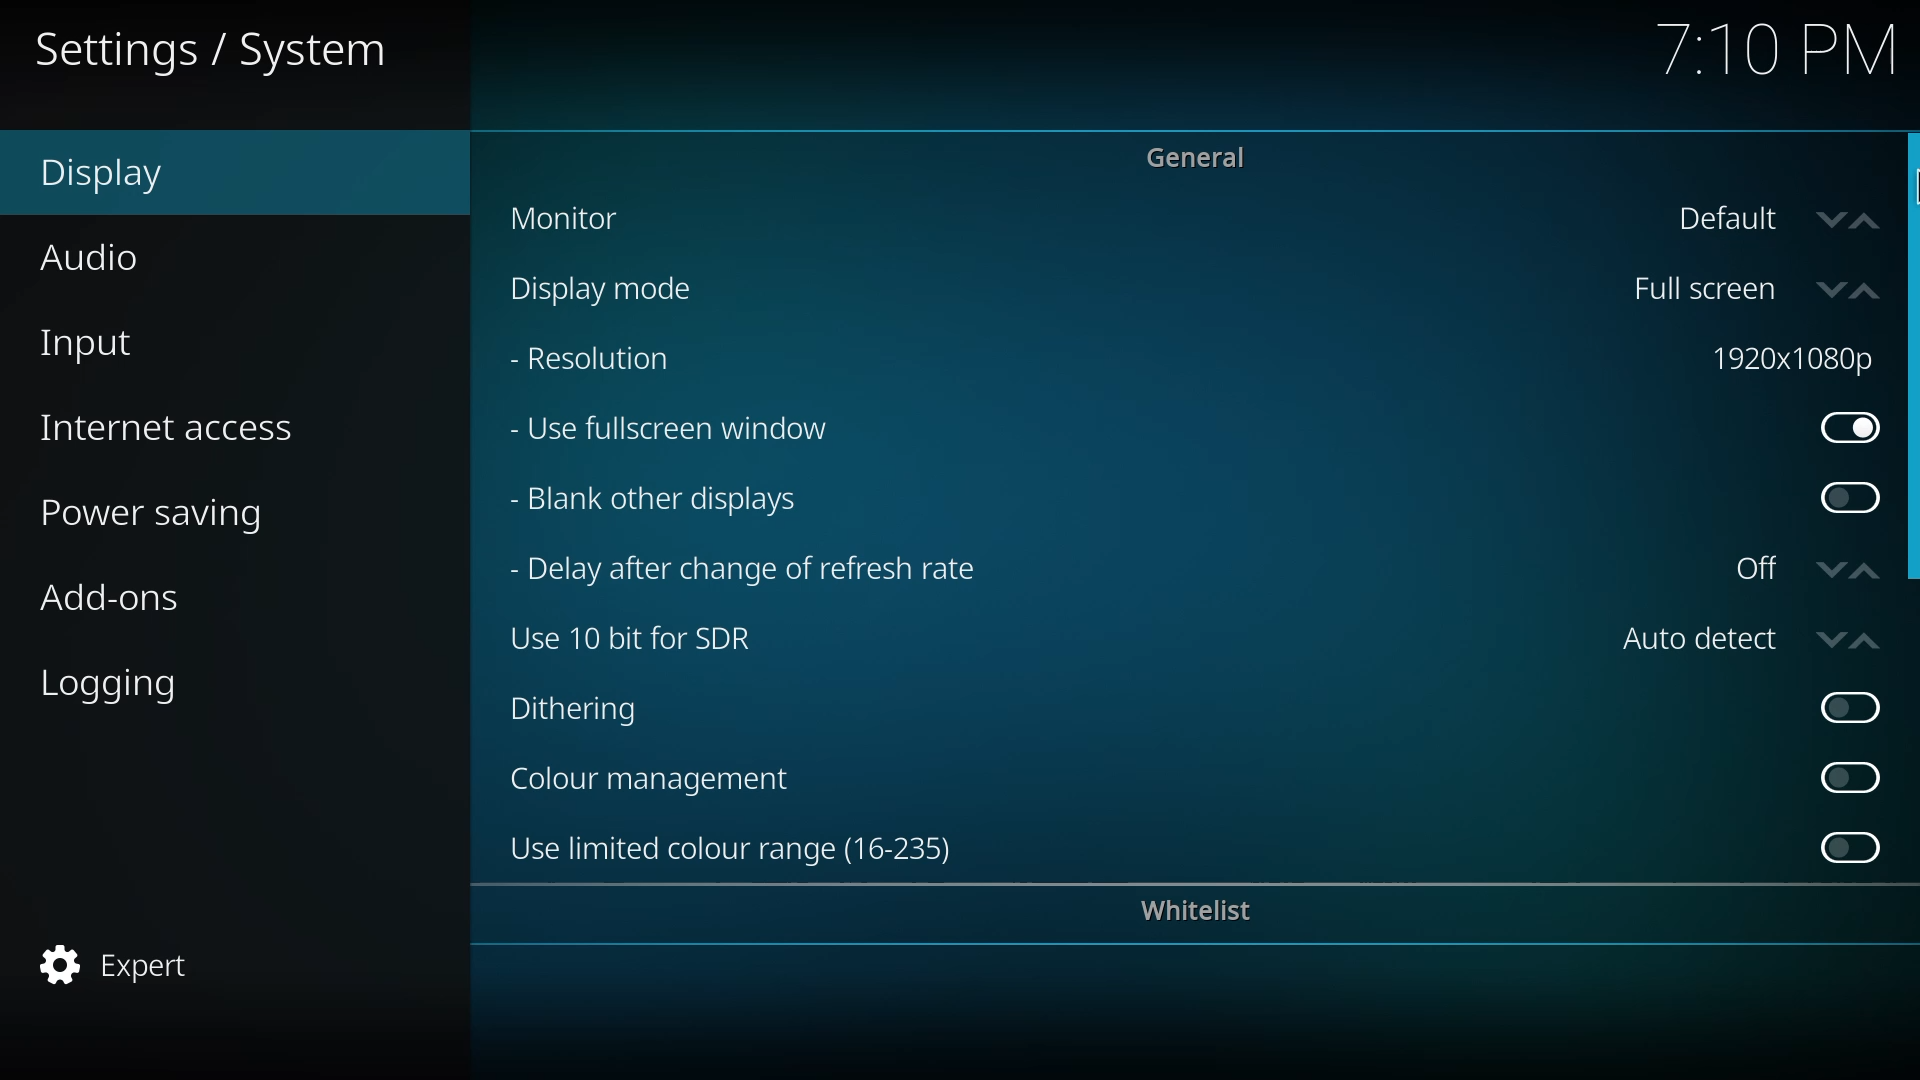  Describe the element at coordinates (748, 571) in the screenshot. I see `delay after change of refresh rate` at that location.